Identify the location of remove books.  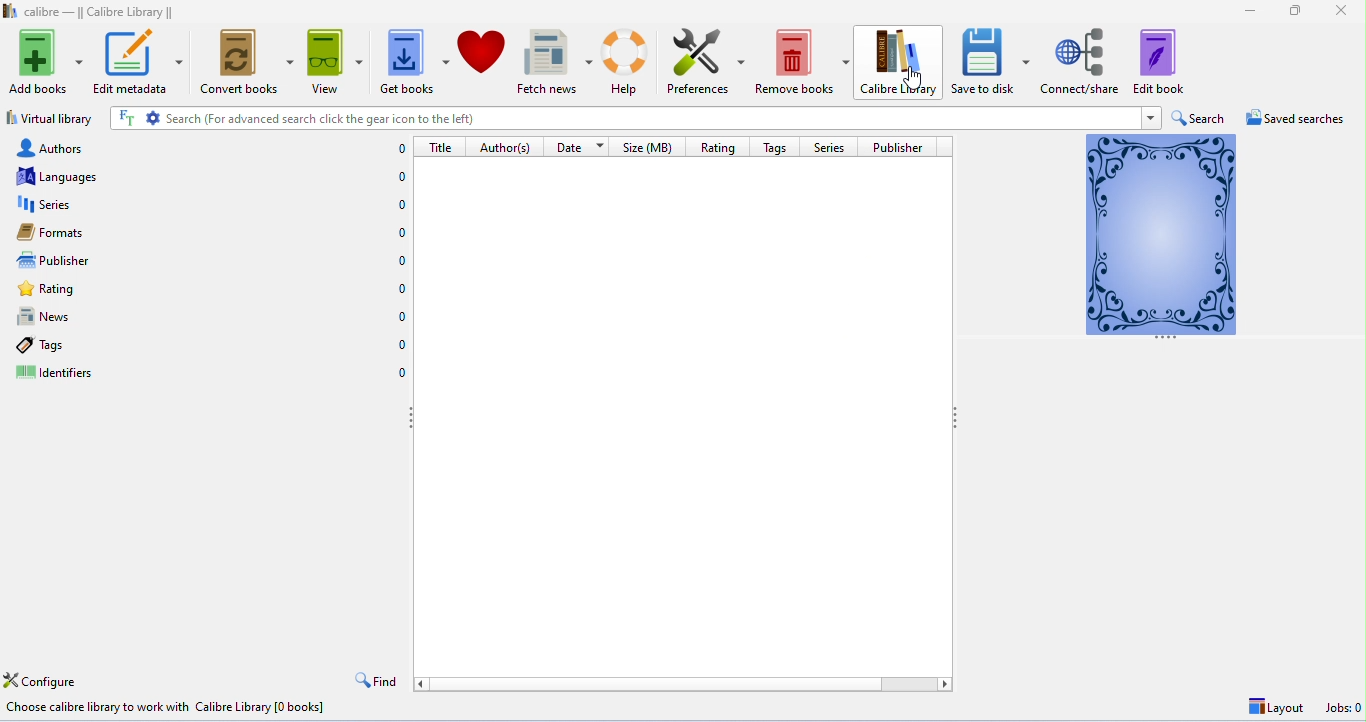
(802, 60).